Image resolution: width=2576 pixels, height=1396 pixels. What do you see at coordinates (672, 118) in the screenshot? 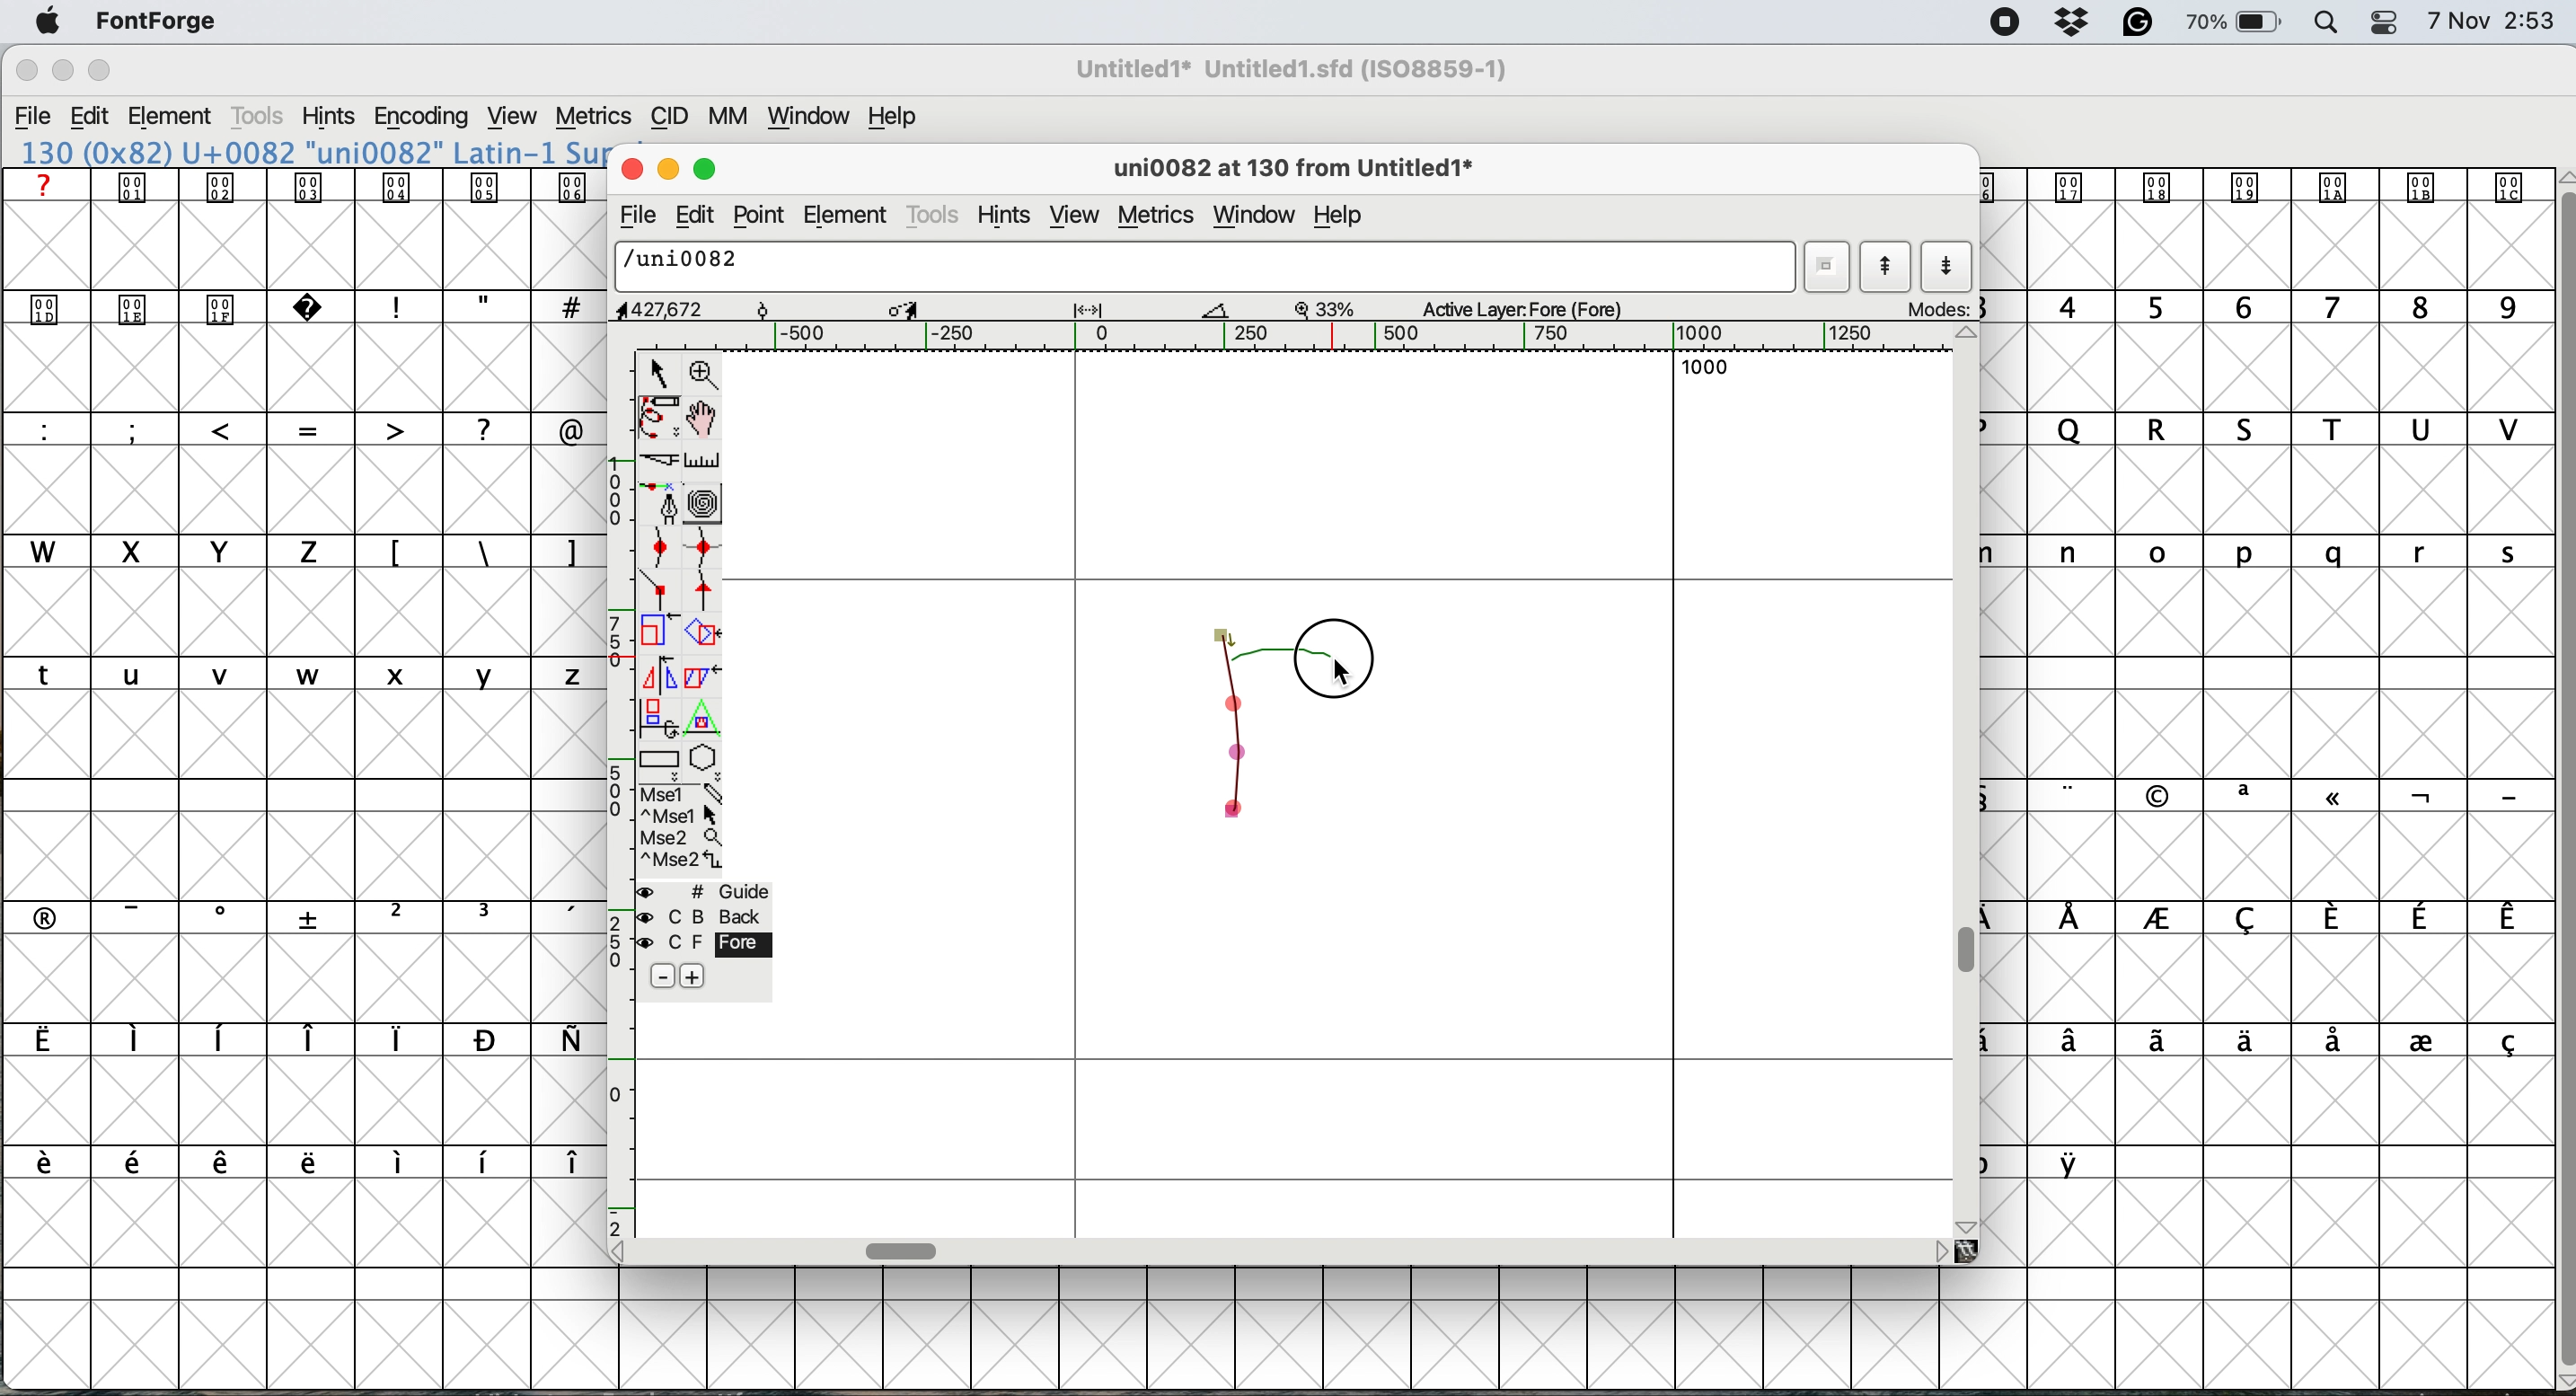
I see `cid` at bounding box center [672, 118].